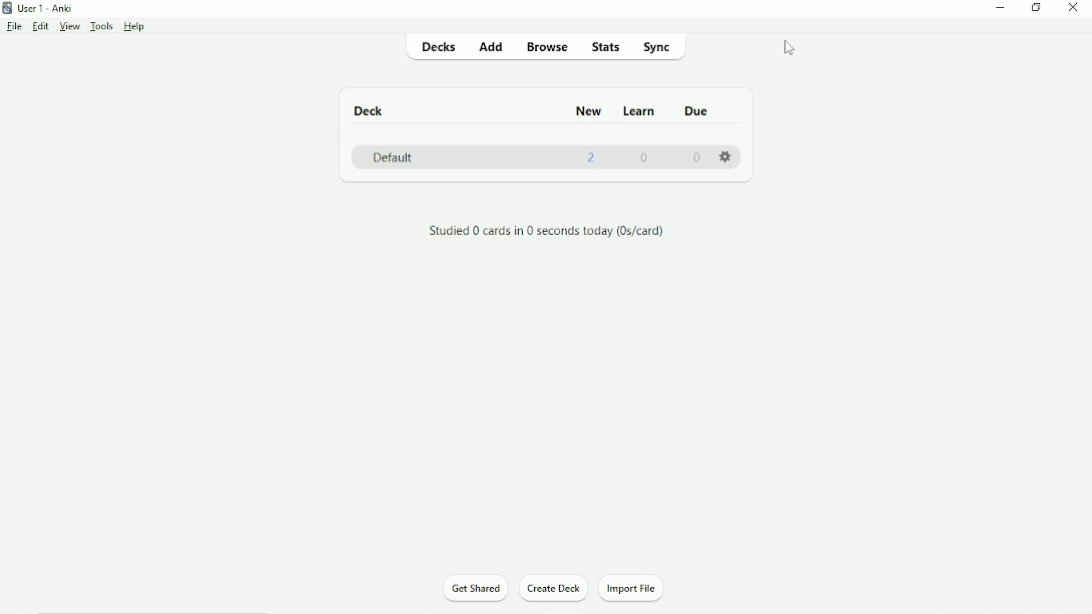 The image size is (1092, 614). I want to click on Decks, so click(437, 49).